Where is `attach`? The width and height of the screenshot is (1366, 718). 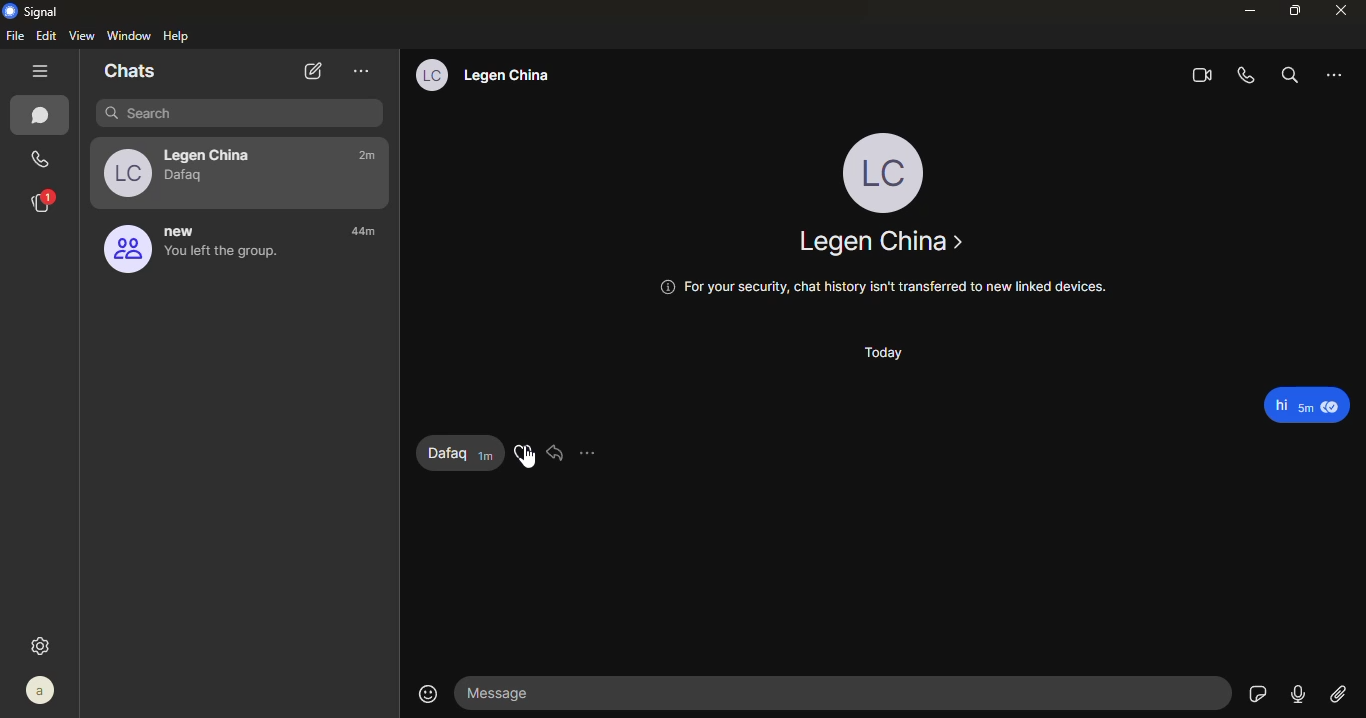 attach is located at coordinates (1339, 695).